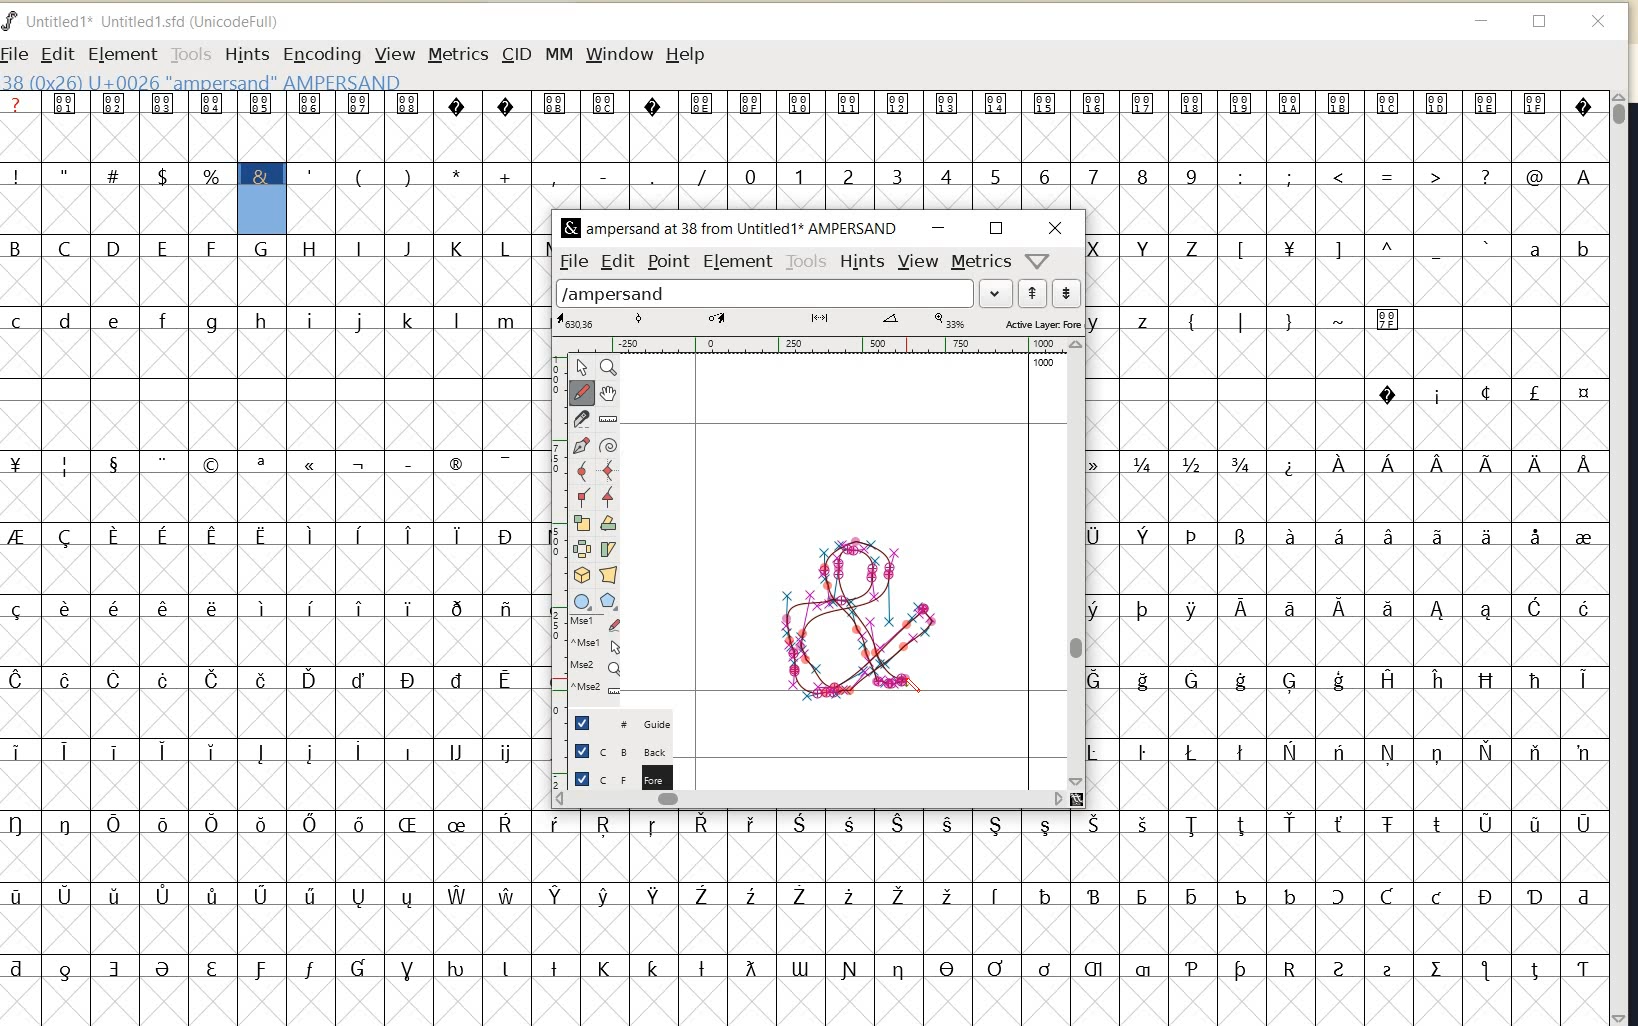  Describe the element at coordinates (581, 575) in the screenshot. I see `rotate the selection in 3d and project back to plane` at that location.